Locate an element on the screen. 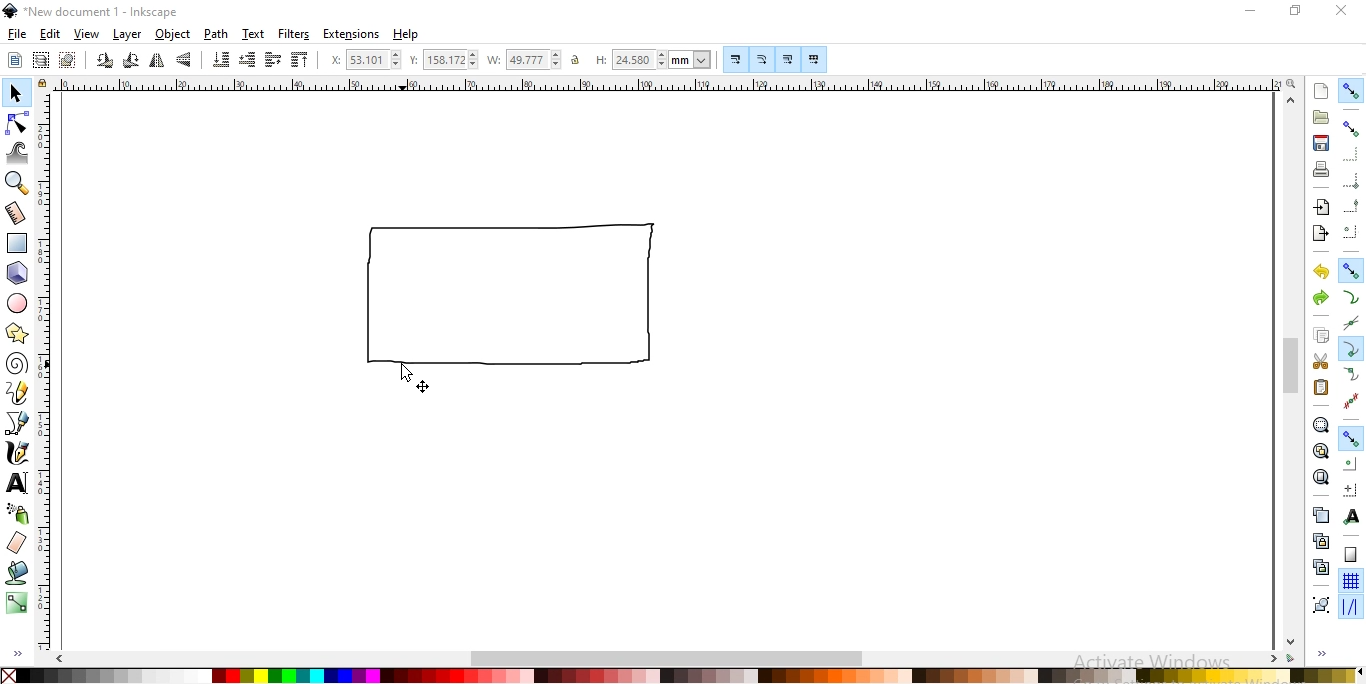 The image size is (1366, 684). path is located at coordinates (216, 33).